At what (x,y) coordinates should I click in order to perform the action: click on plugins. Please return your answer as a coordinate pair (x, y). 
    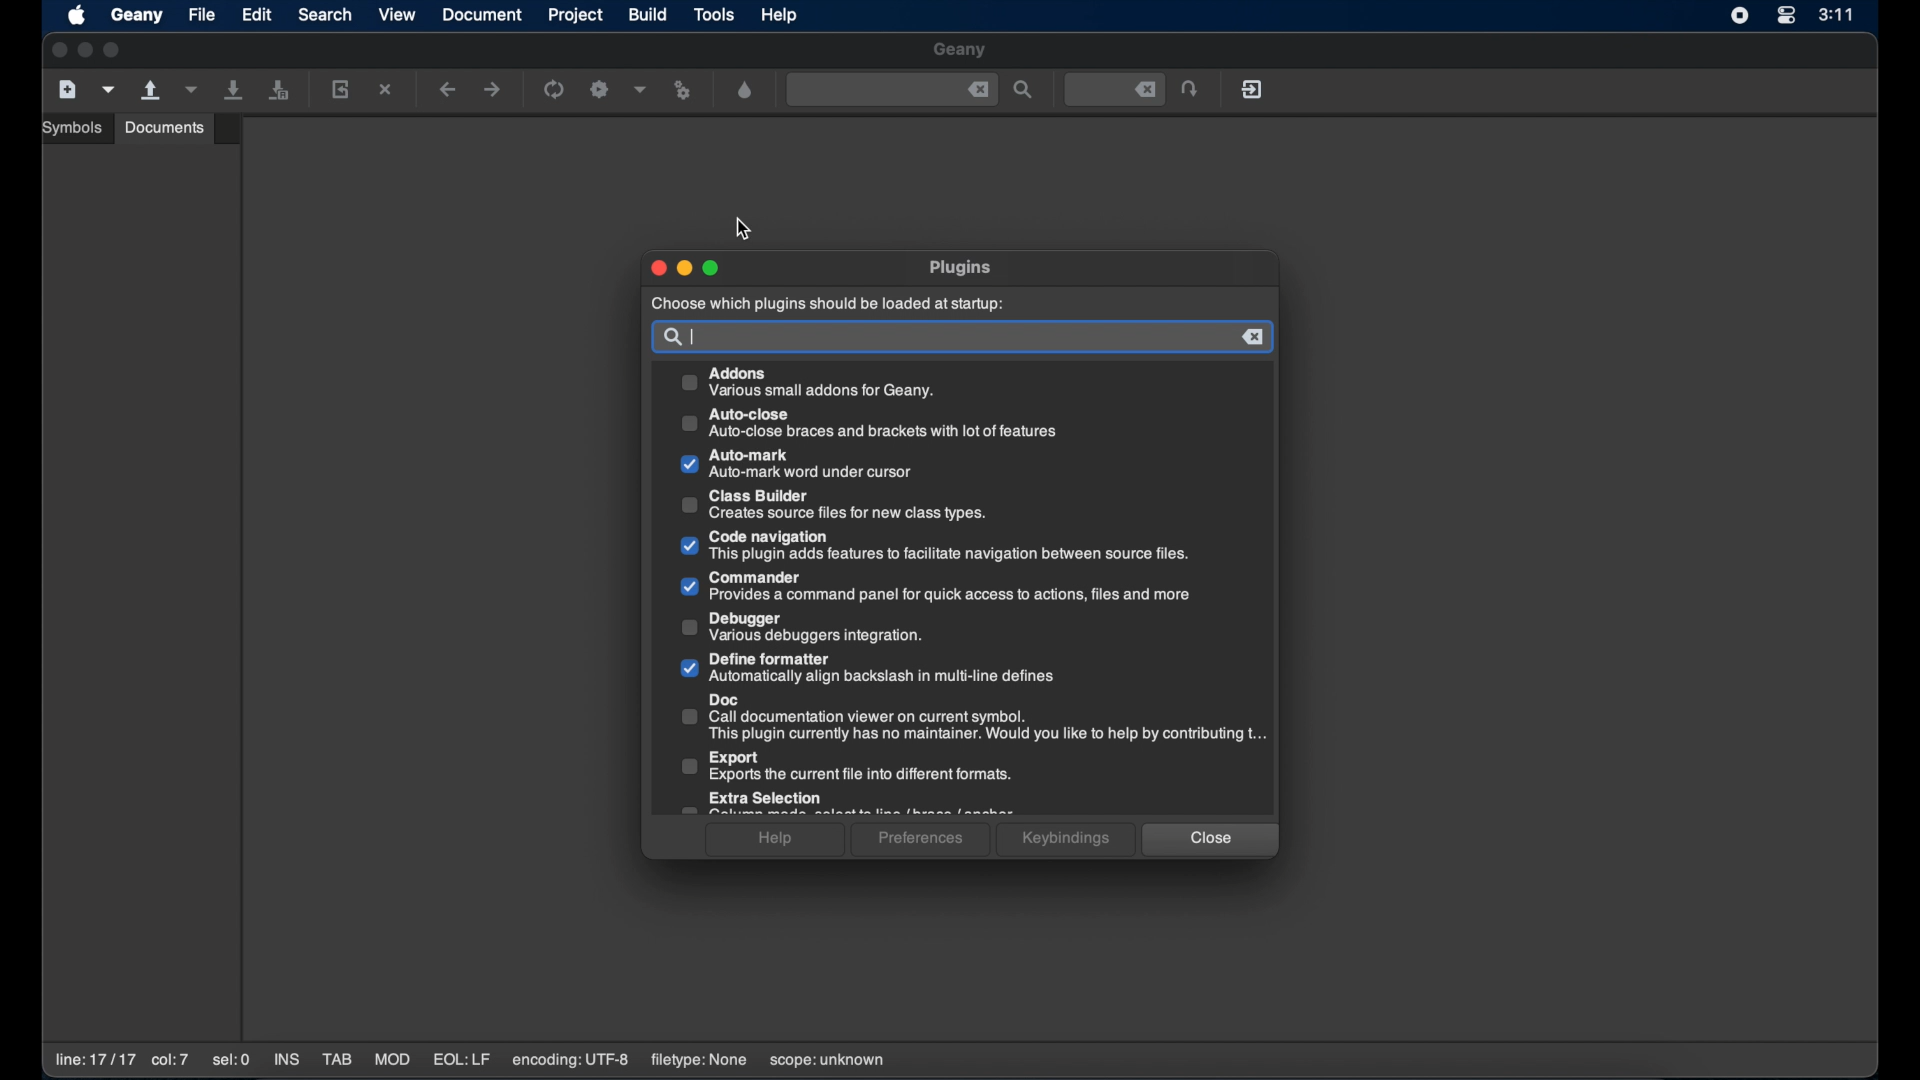
    Looking at the image, I should click on (963, 267).